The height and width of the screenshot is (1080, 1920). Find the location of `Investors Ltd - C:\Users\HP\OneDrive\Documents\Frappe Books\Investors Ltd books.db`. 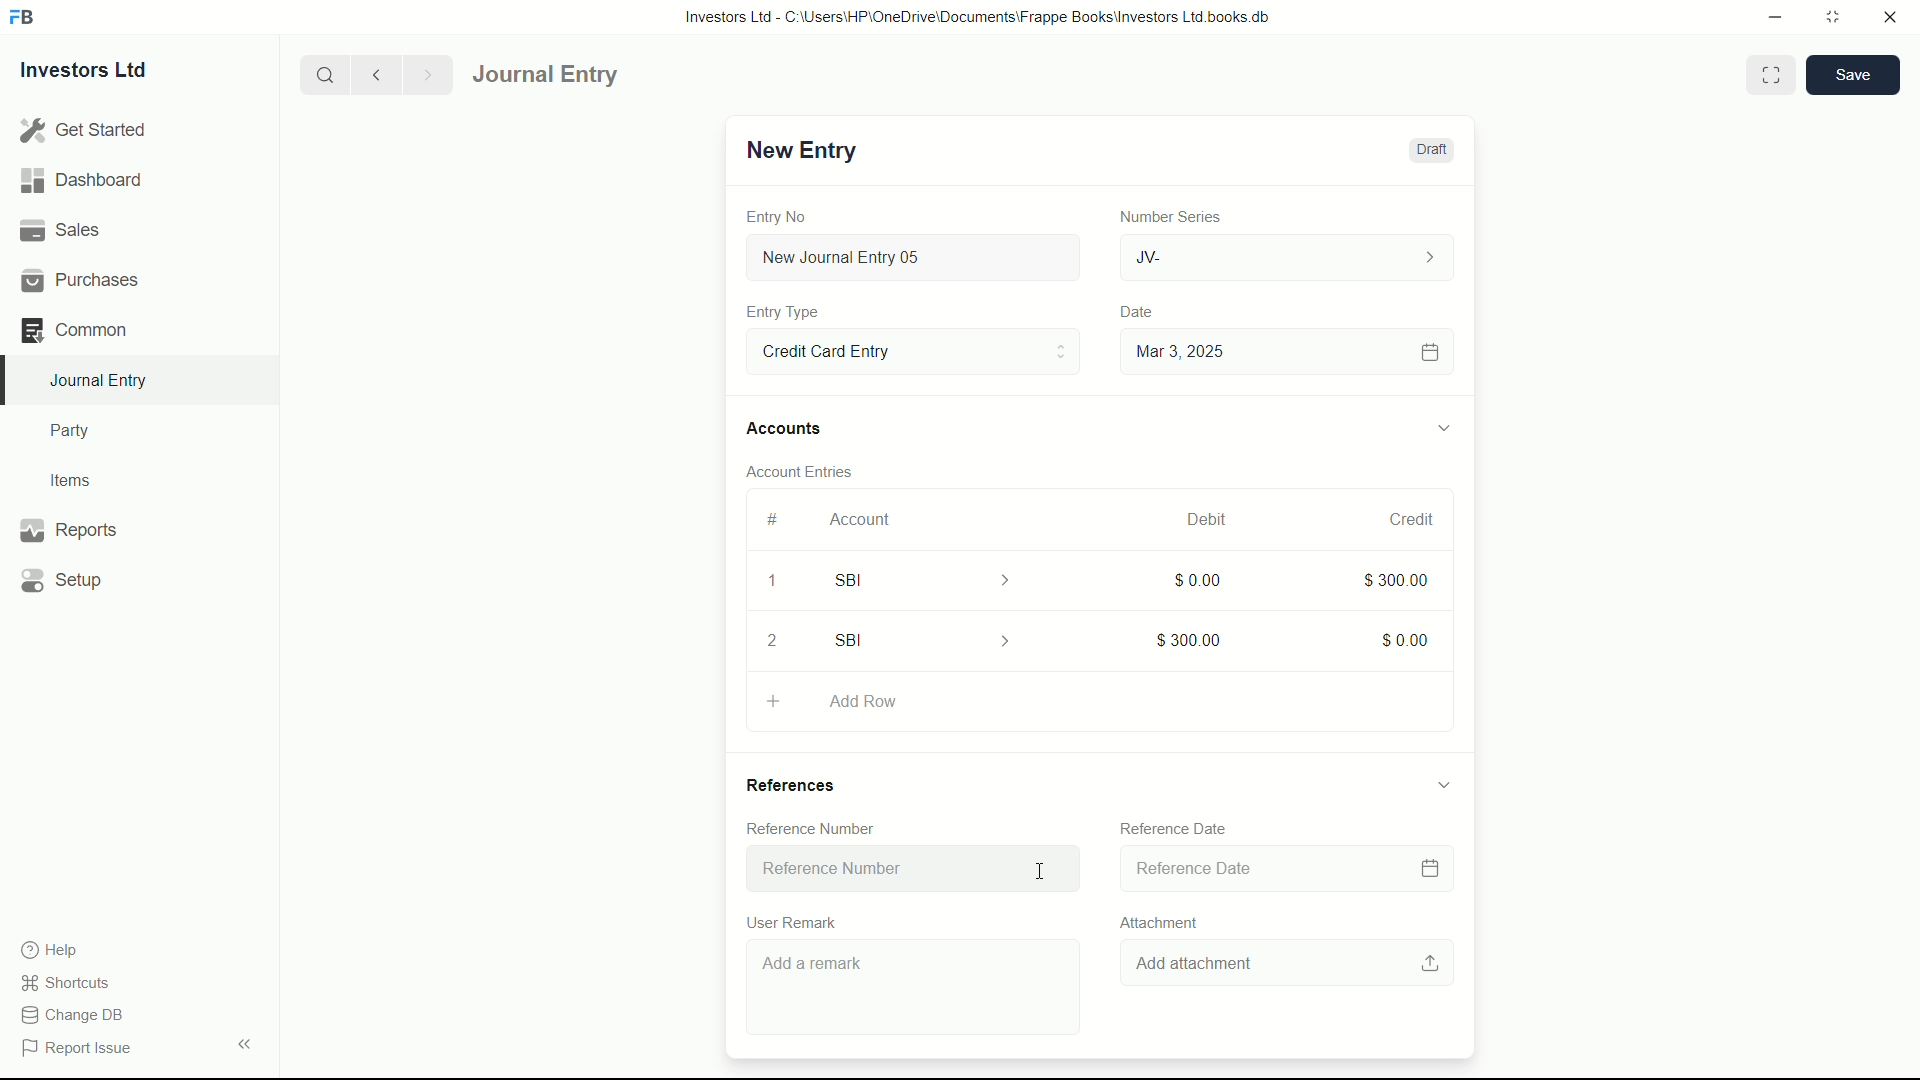

Investors Ltd - C:\Users\HP\OneDrive\Documents\Frappe Books\Investors Ltd books.db is located at coordinates (980, 16).